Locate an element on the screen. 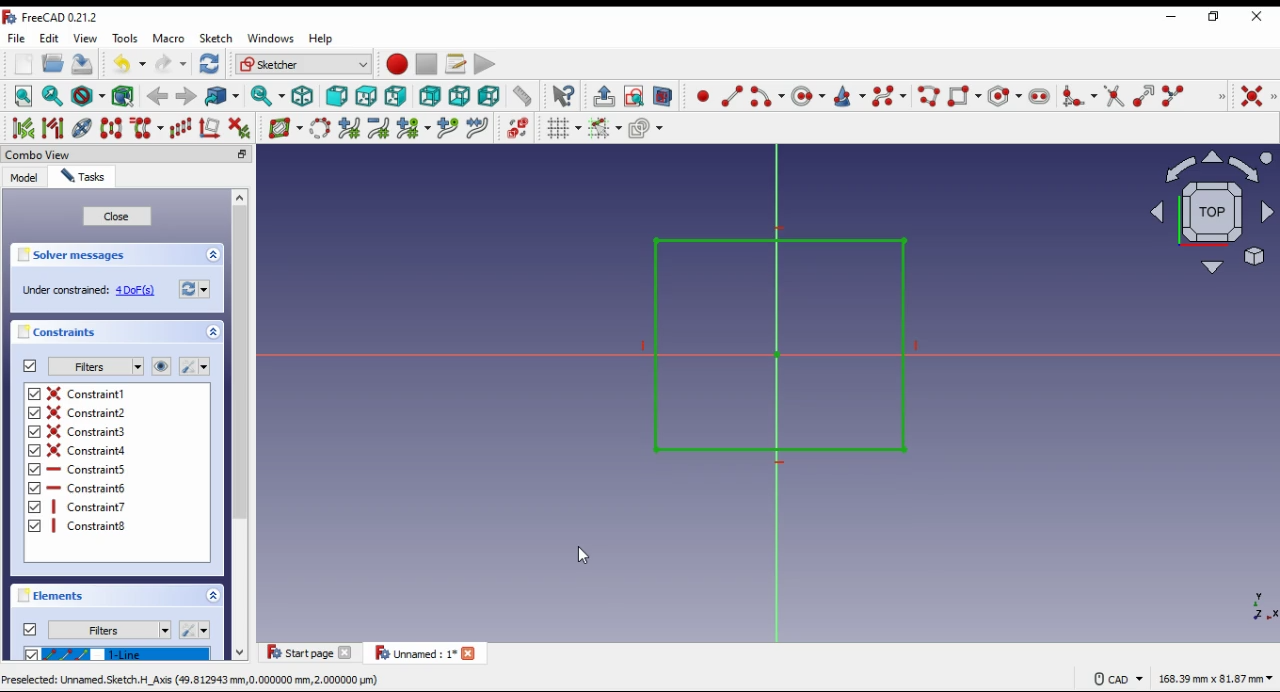 This screenshot has width=1280, height=692. right is located at coordinates (395, 96).